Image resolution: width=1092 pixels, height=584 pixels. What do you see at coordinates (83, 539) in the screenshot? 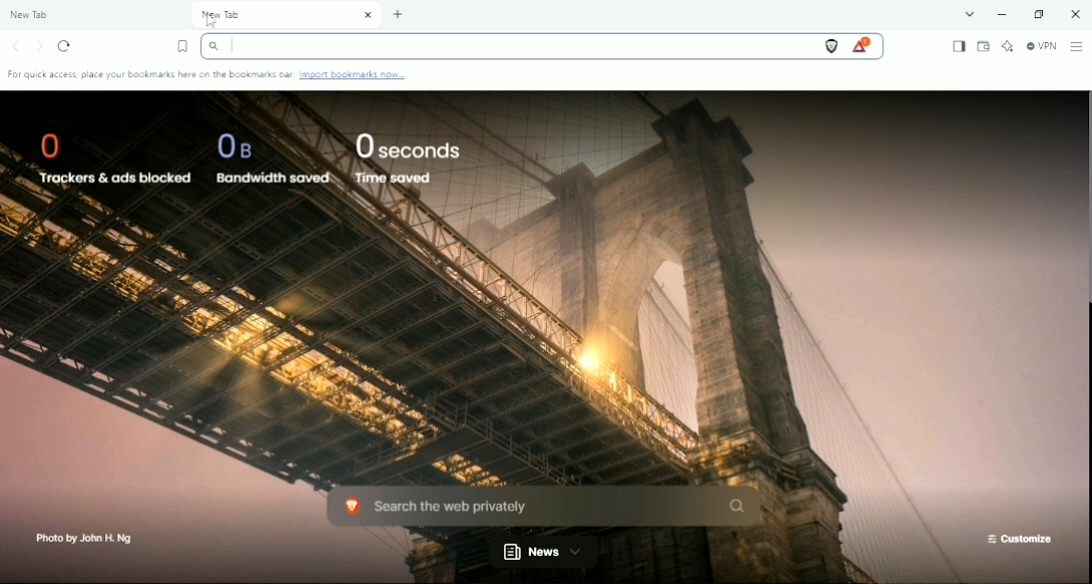
I see `Photo by John H. Ng` at bounding box center [83, 539].